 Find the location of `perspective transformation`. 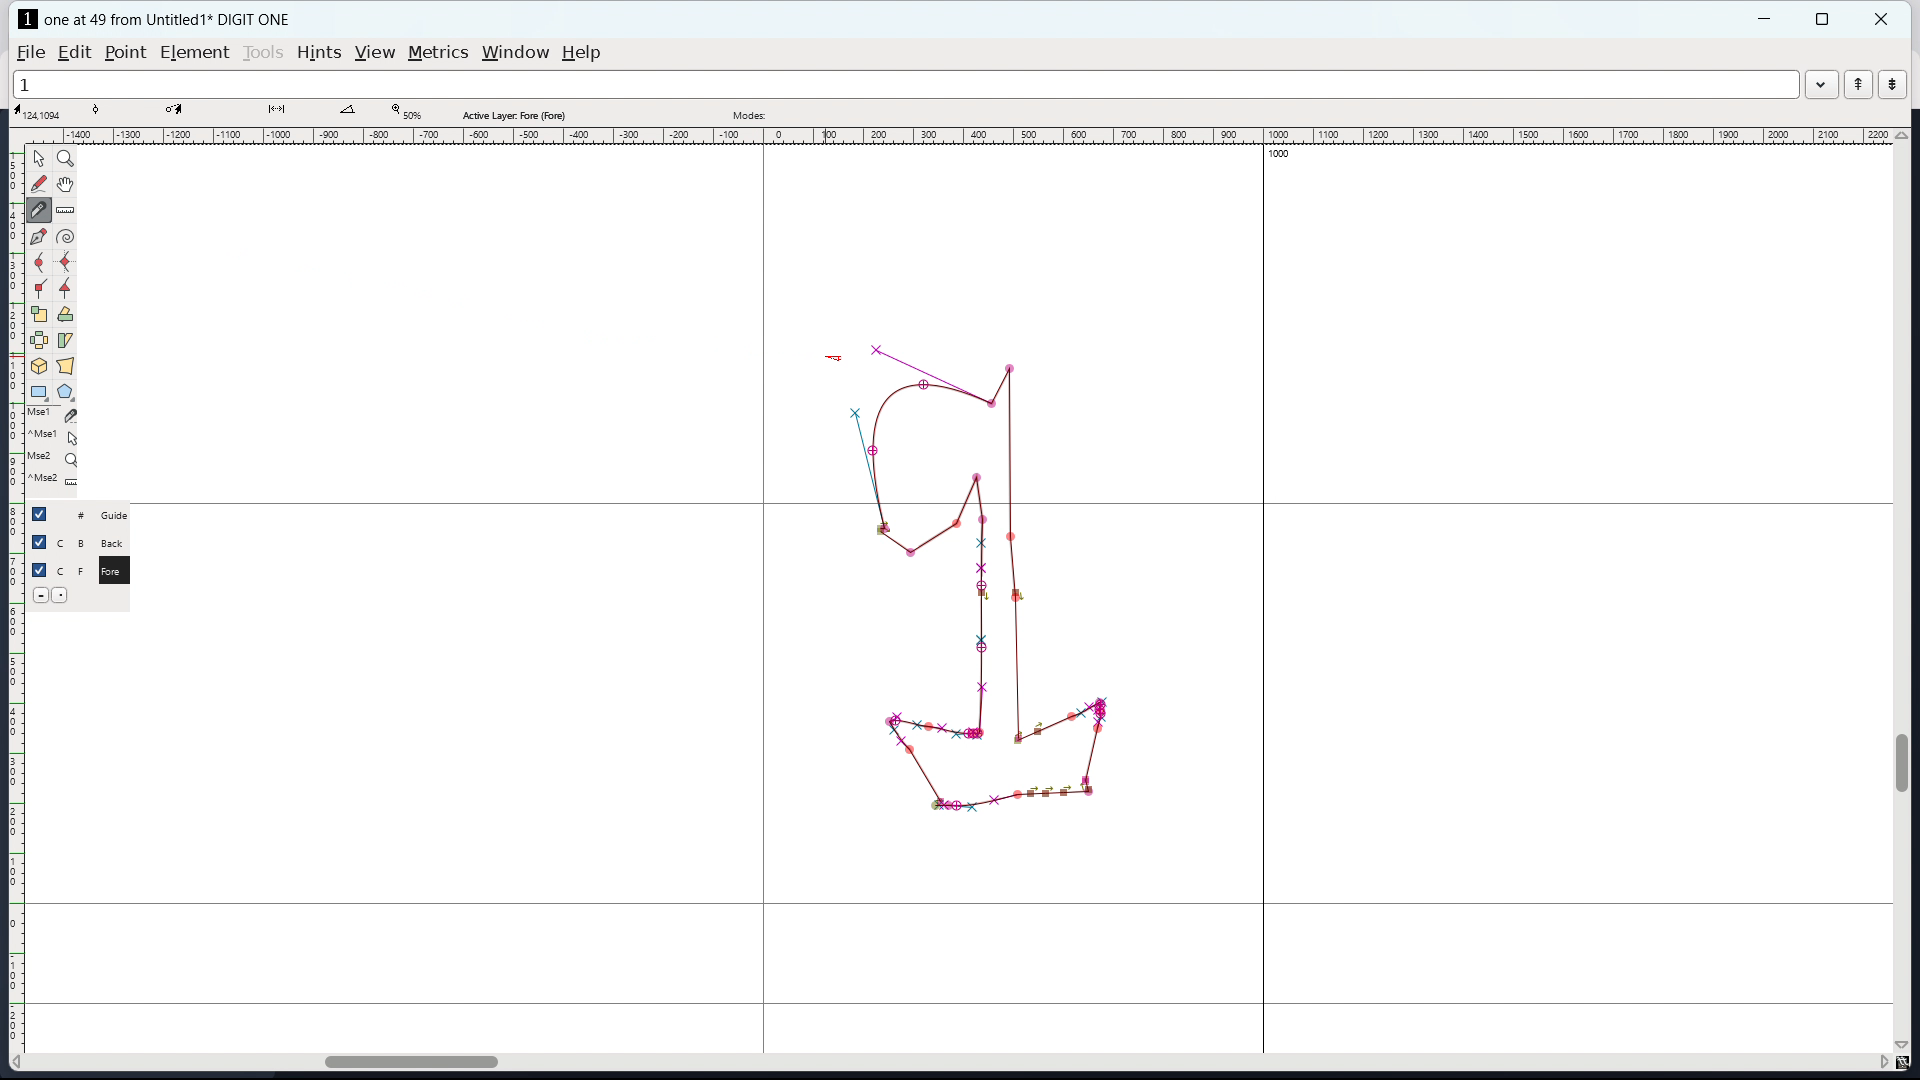

perspective transformation is located at coordinates (66, 366).